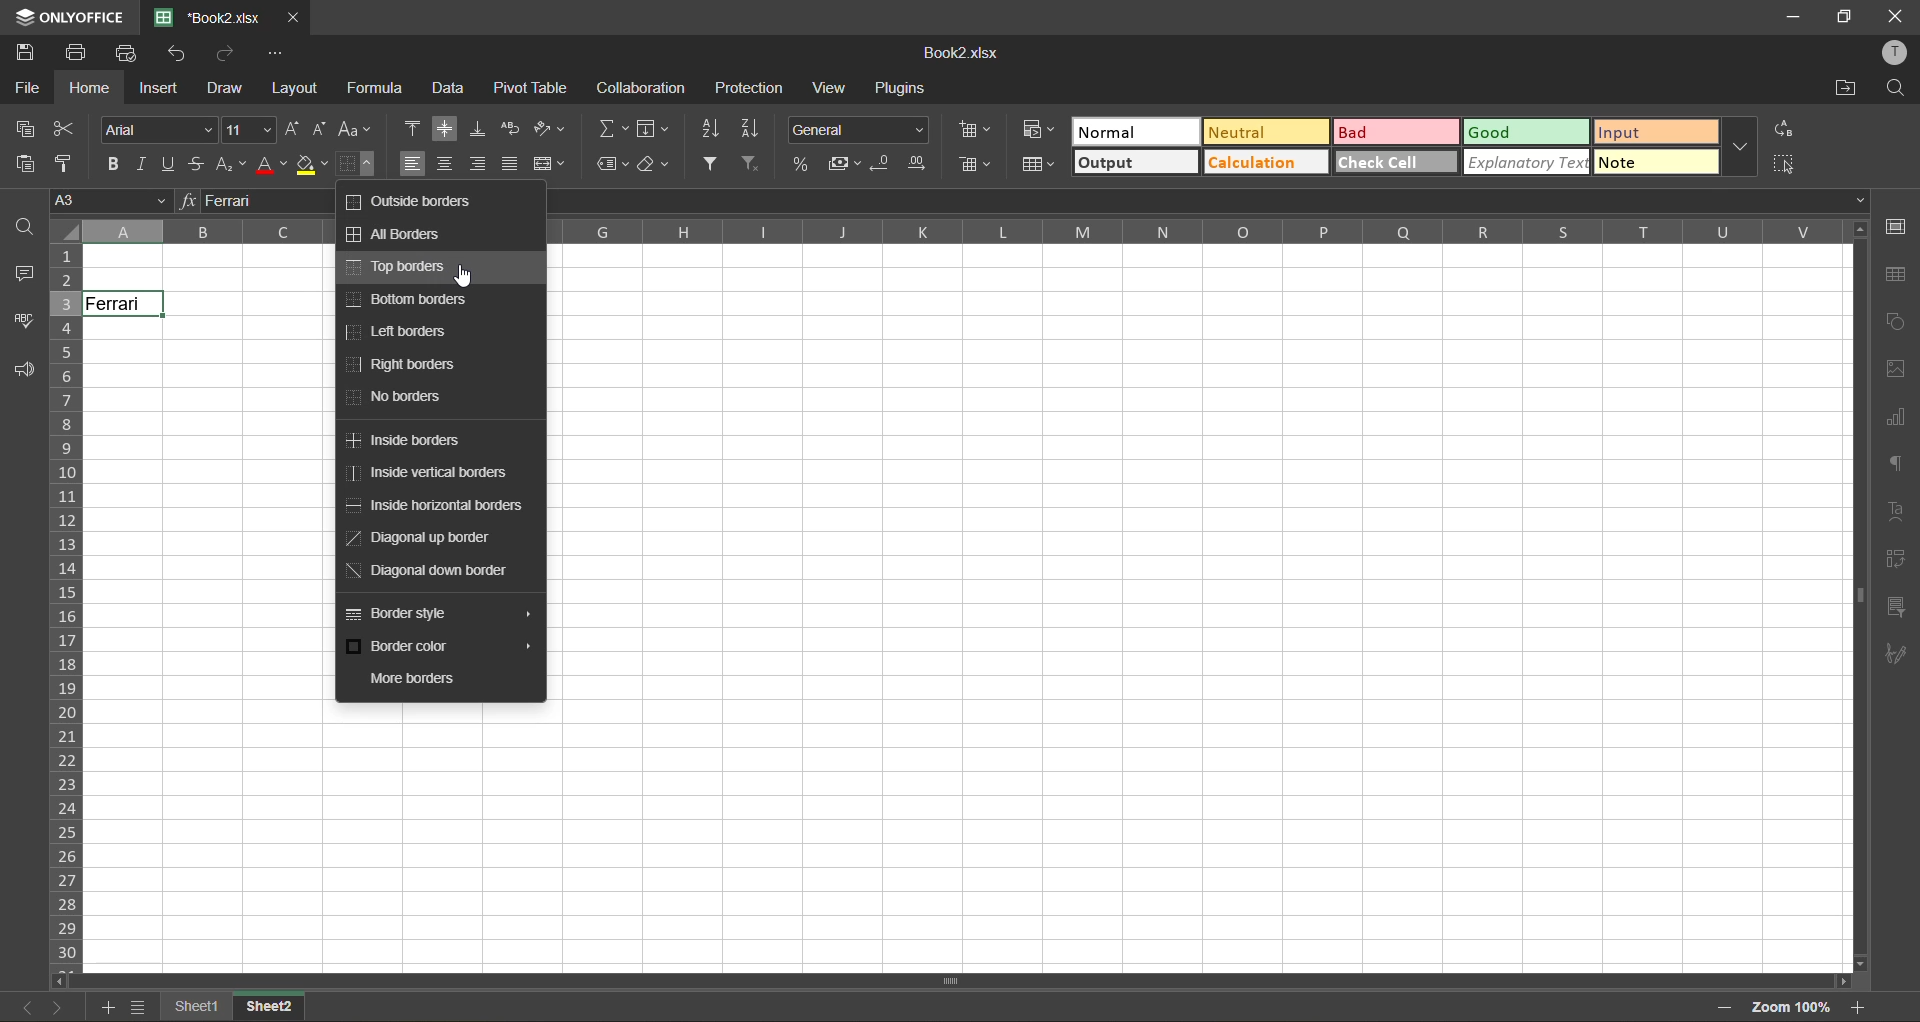 The height and width of the screenshot is (1022, 1920). Describe the element at coordinates (914, 163) in the screenshot. I see `increase decimal` at that location.